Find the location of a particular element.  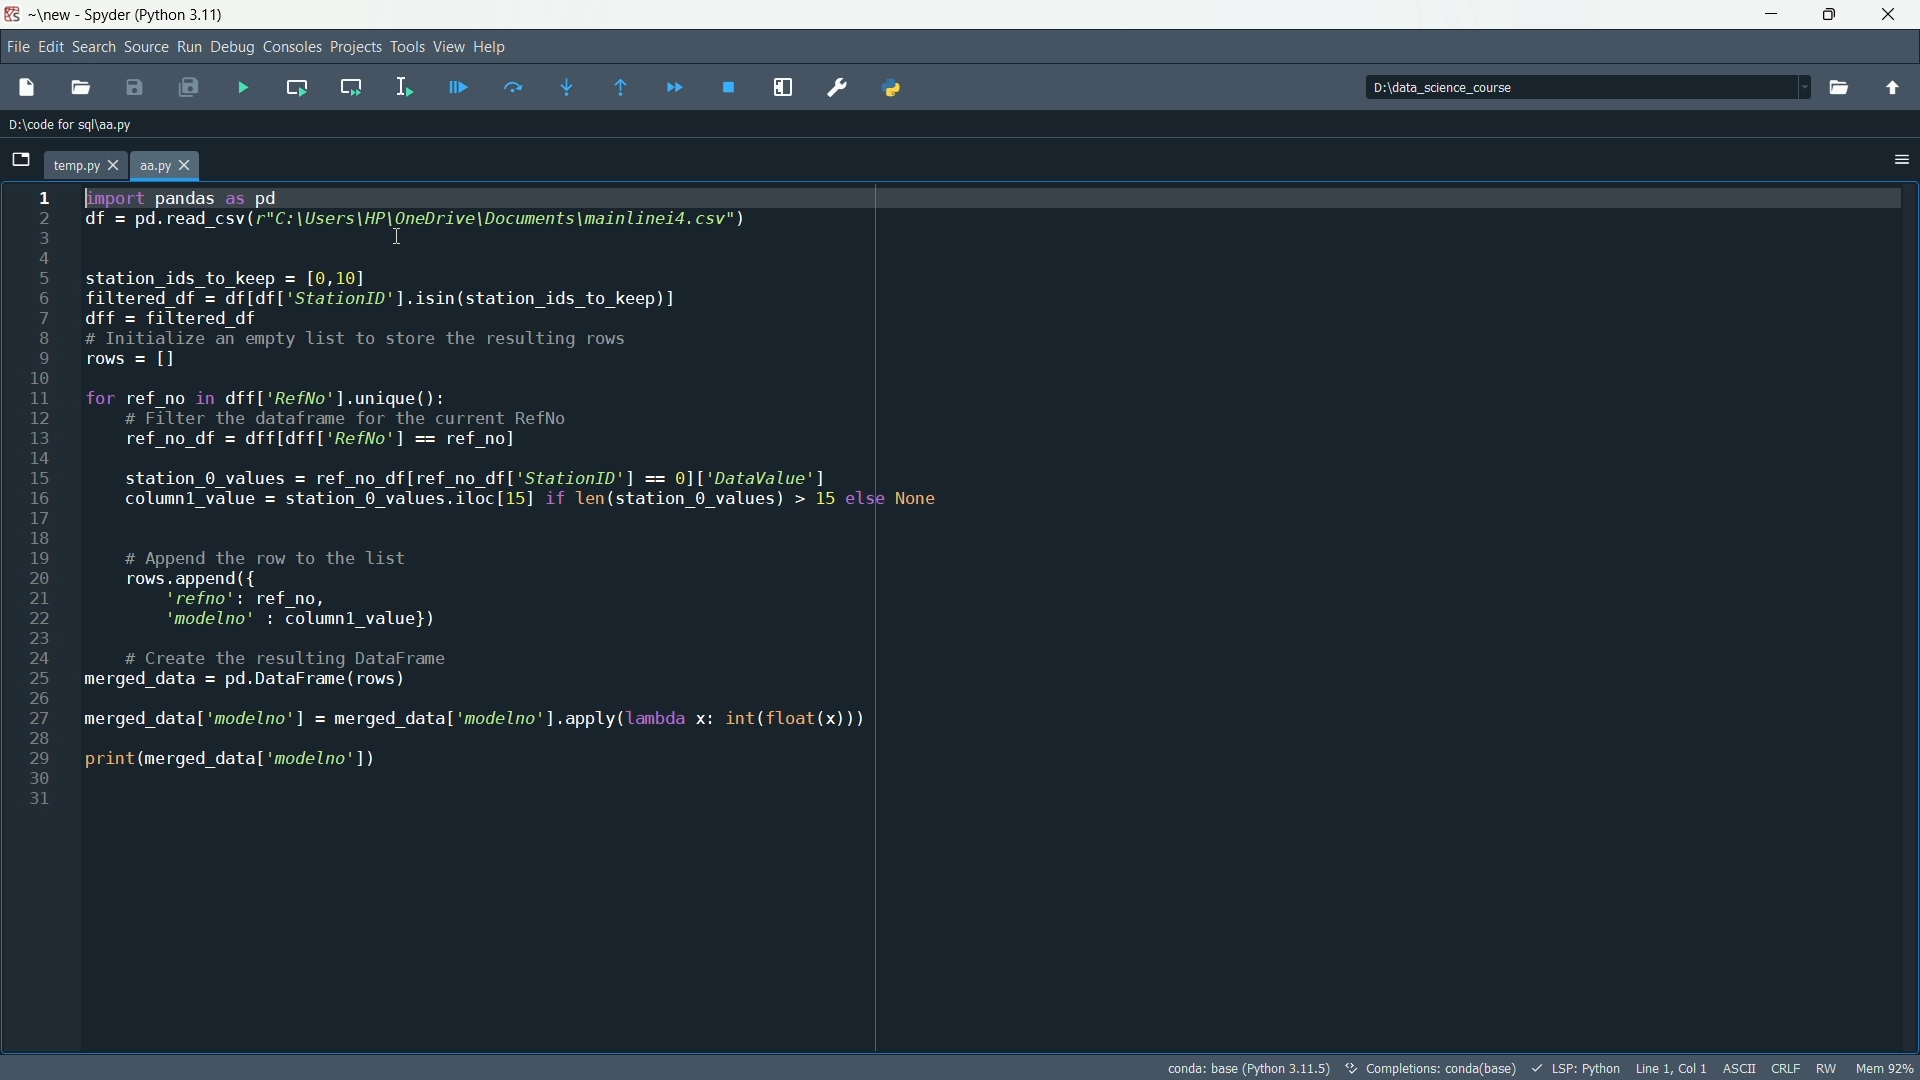

preferences is located at coordinates (835, 87).